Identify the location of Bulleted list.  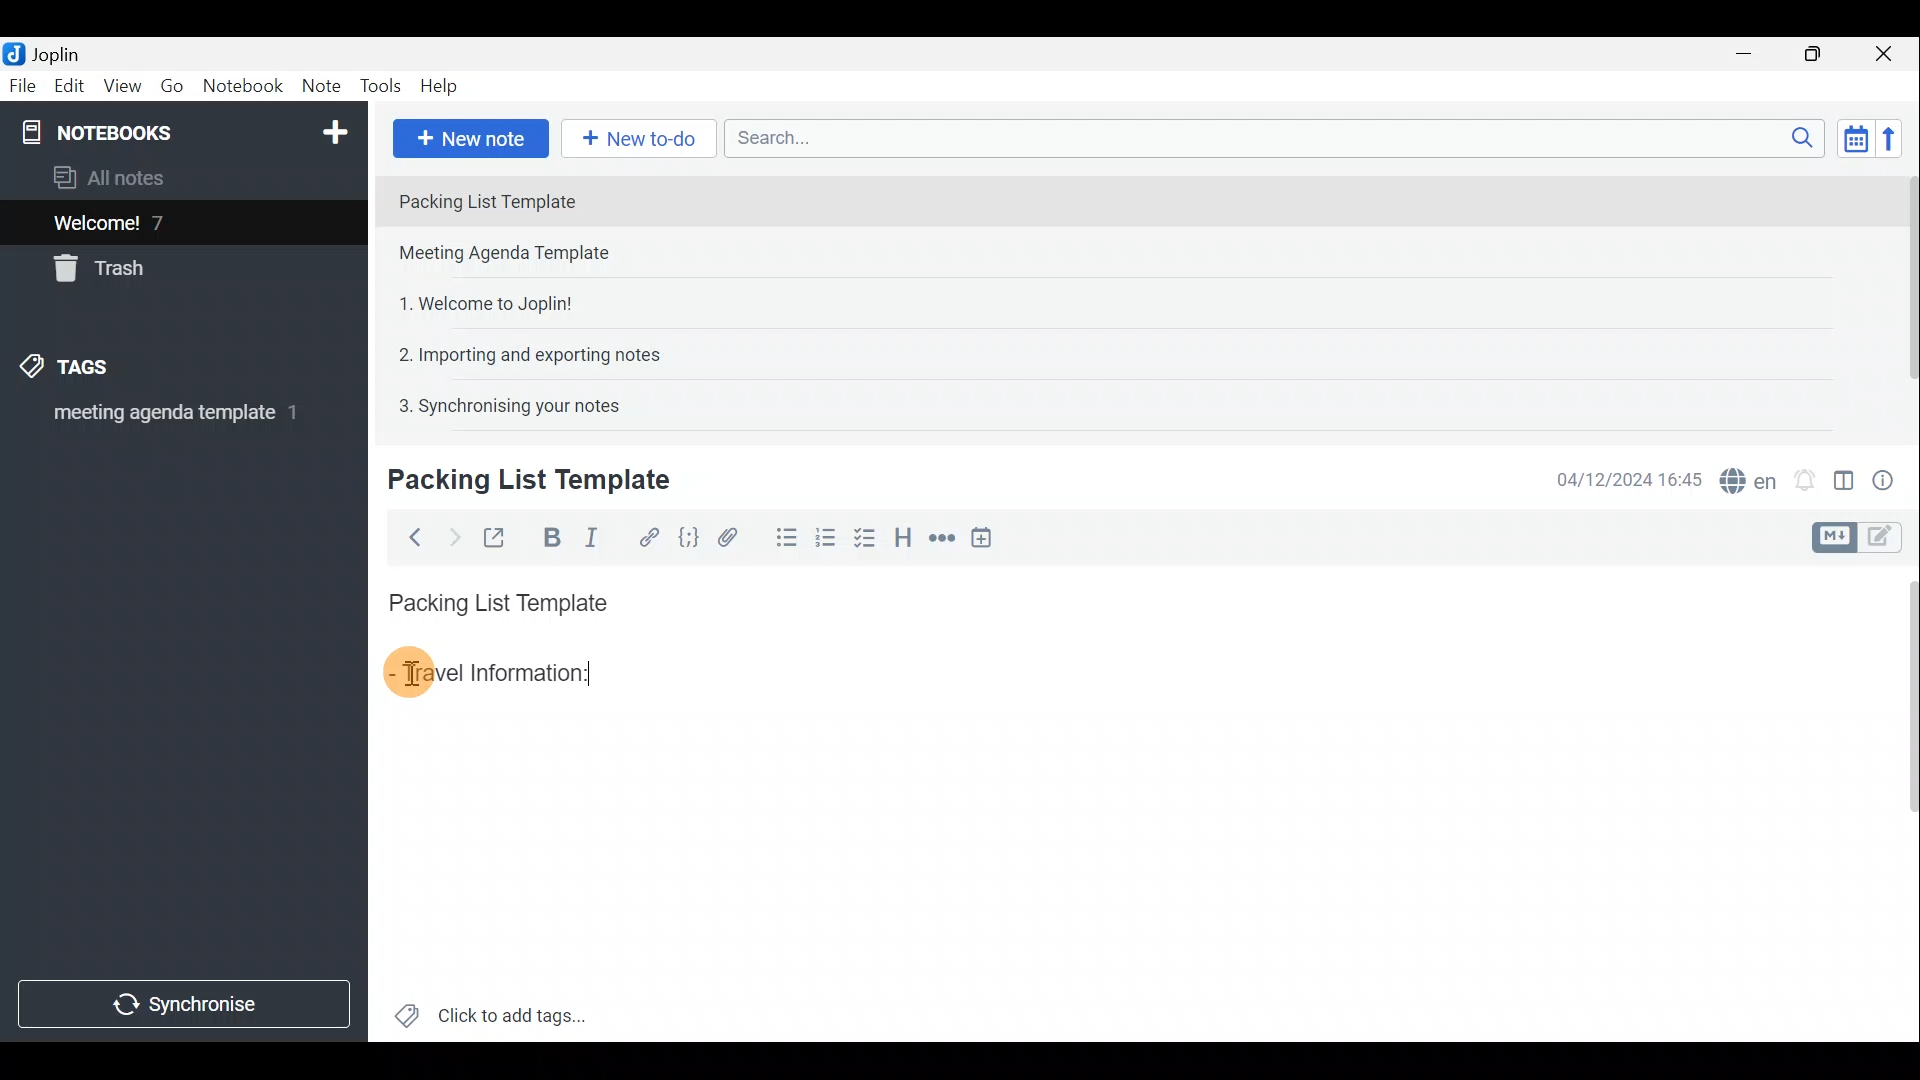
(782, 541).